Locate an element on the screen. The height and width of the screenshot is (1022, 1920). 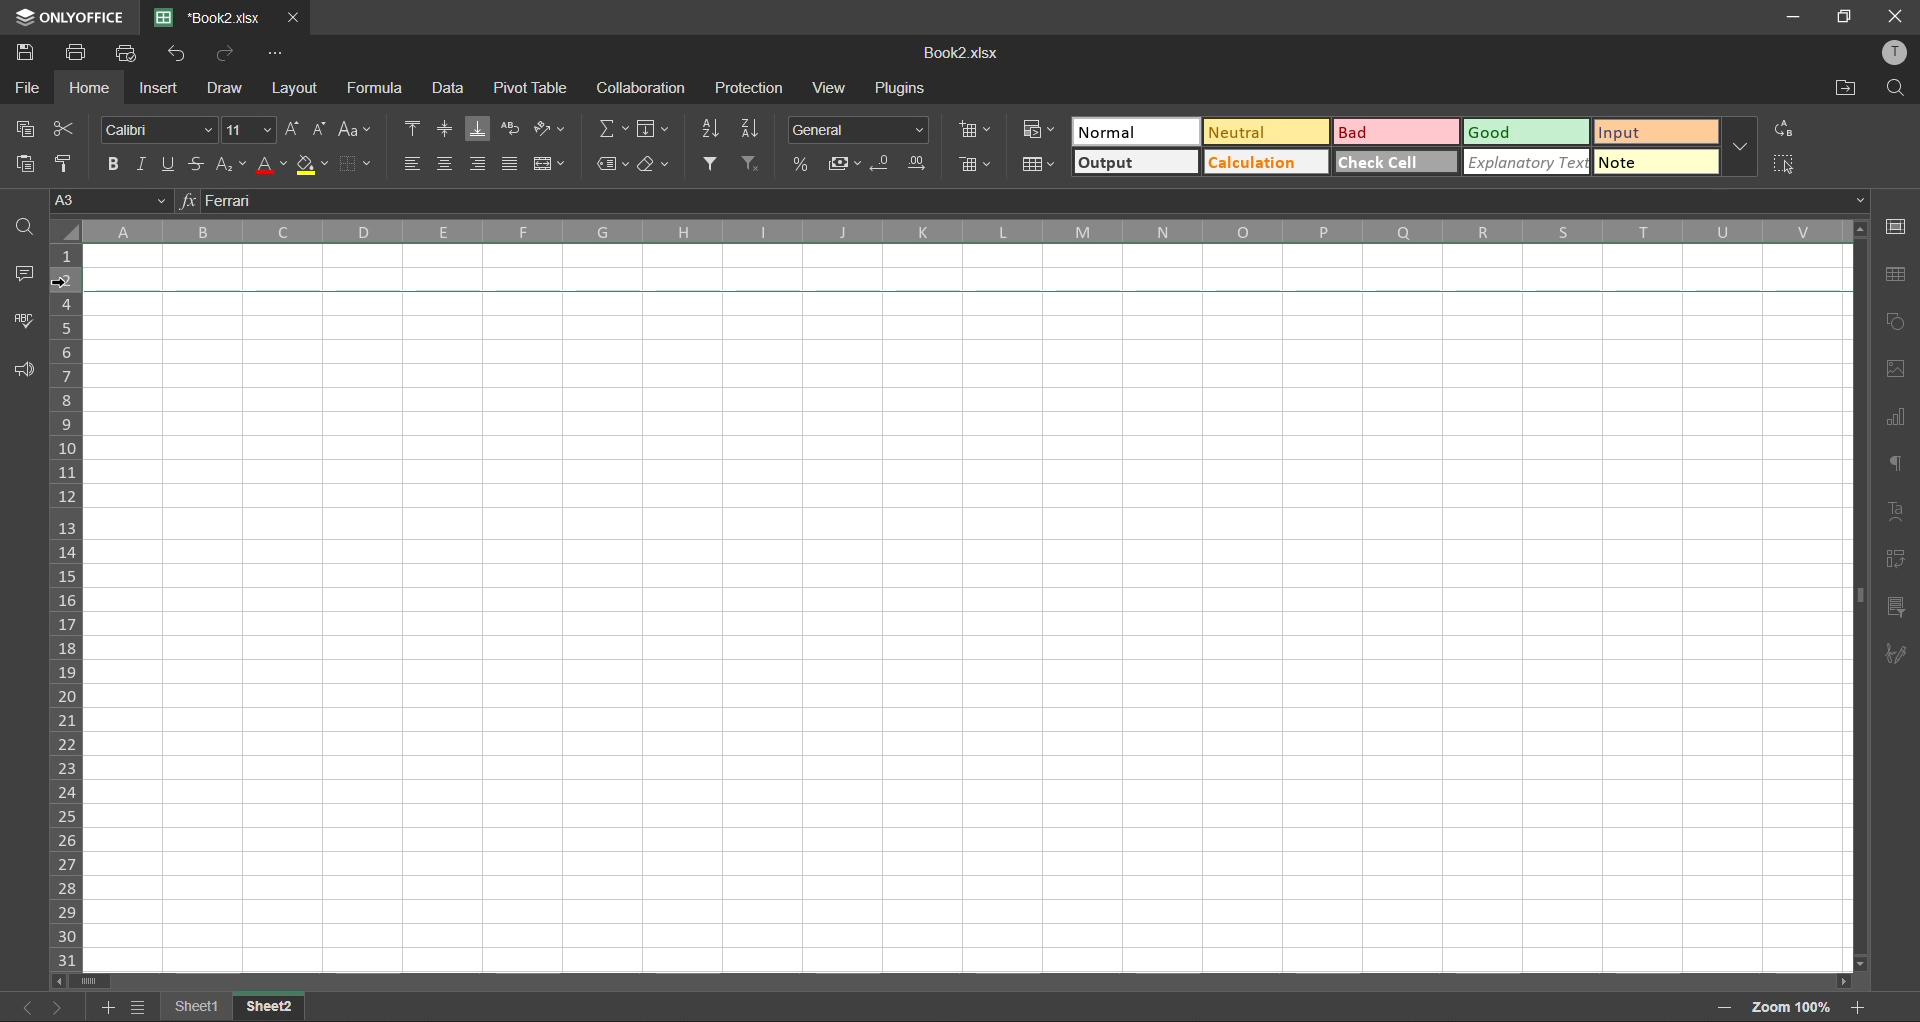
column names is located at coordinates (964, 231).